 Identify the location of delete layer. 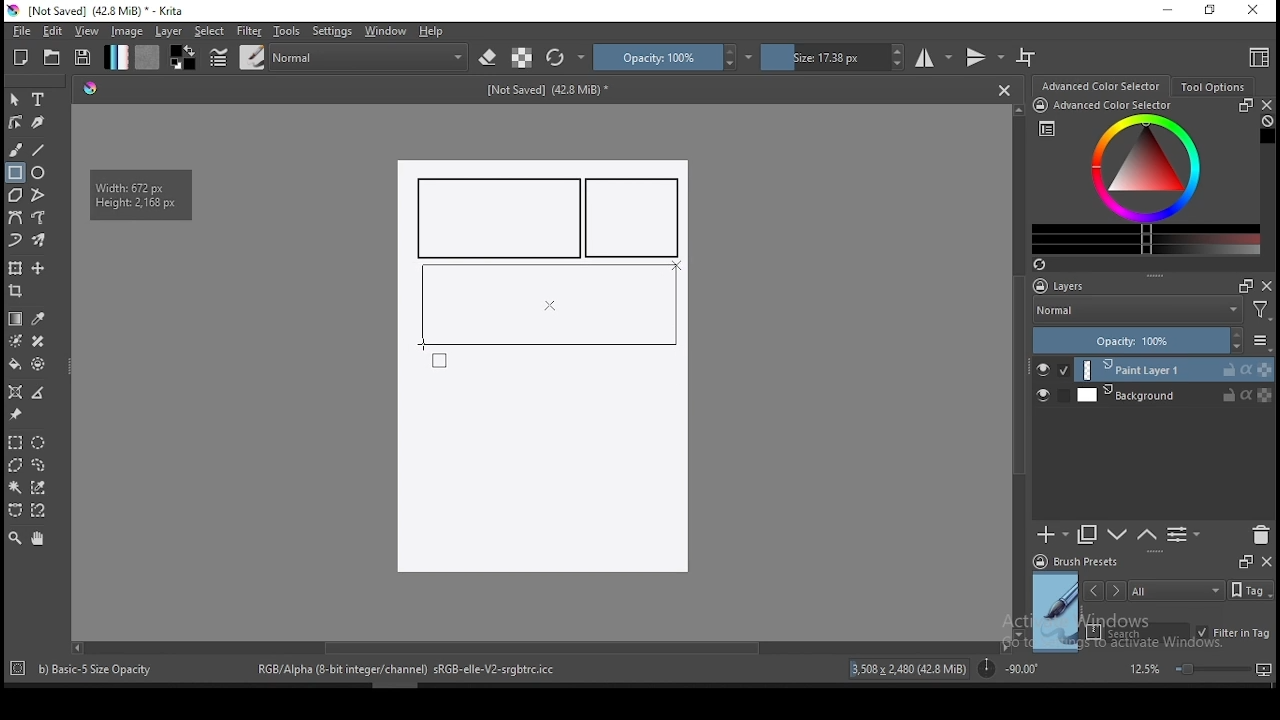
(1260, 536).